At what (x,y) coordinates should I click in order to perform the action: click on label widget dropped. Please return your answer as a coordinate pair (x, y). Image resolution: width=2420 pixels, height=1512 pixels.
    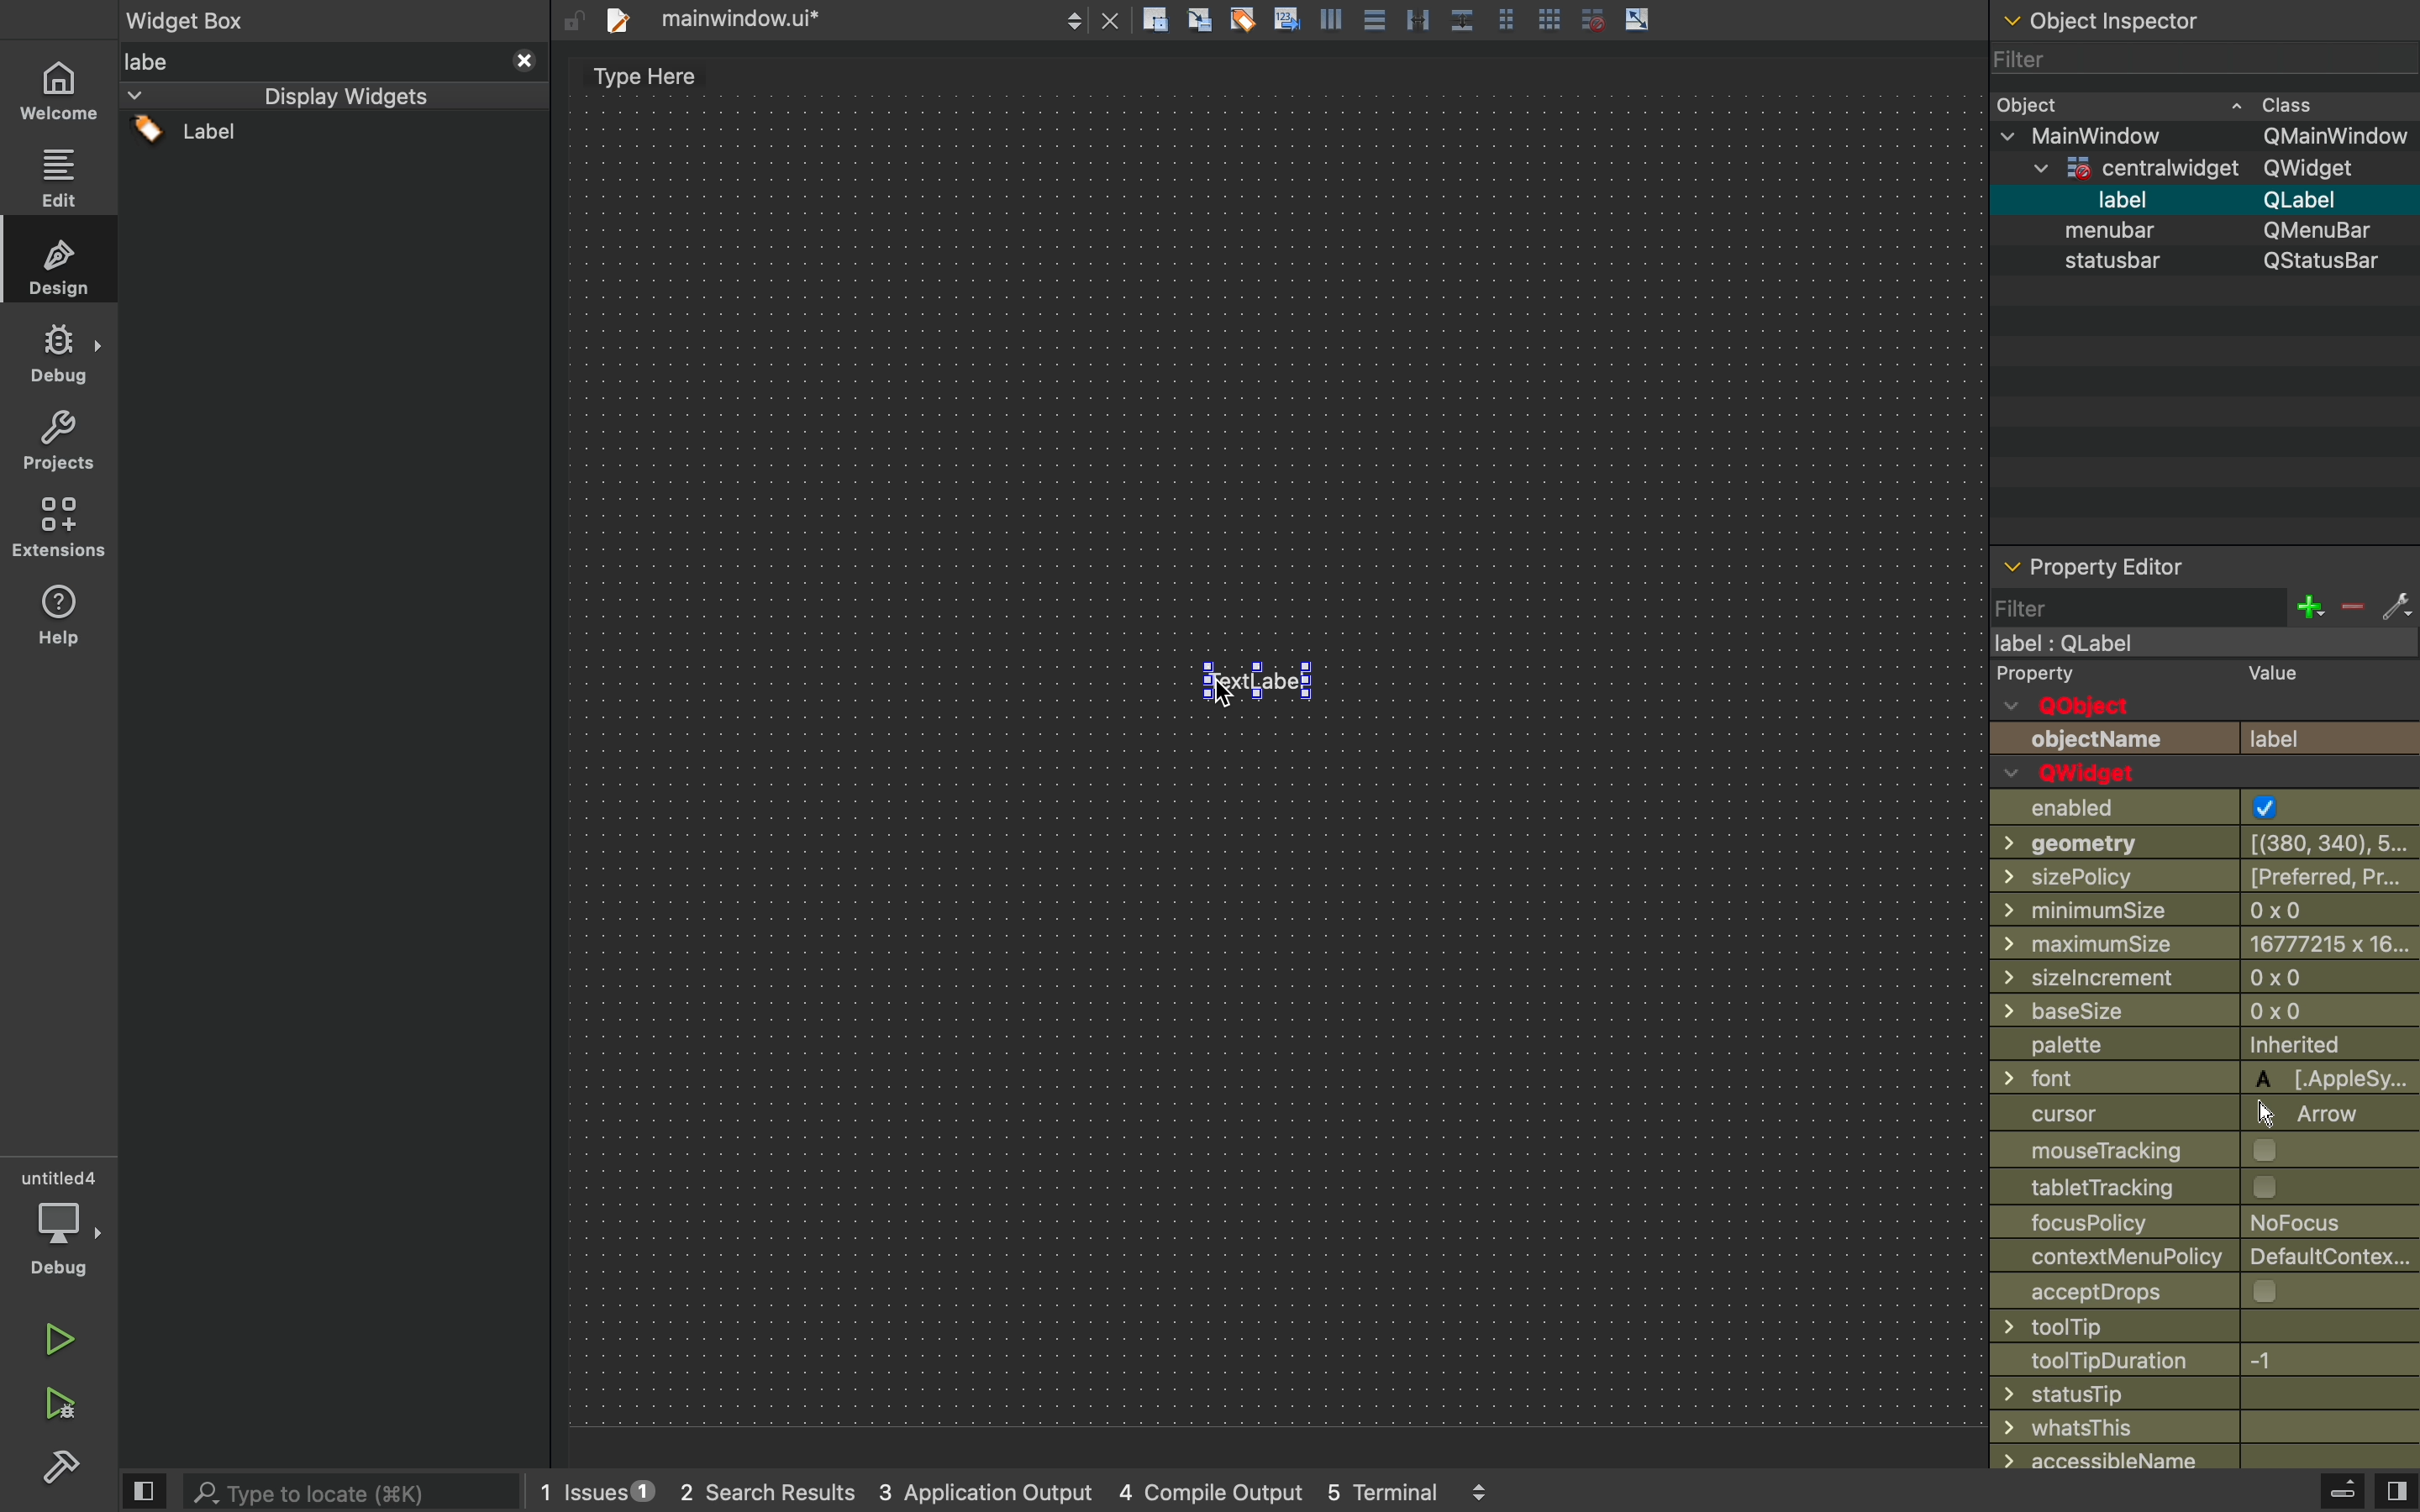
    Looking at the image, I should click on (1264, 676).